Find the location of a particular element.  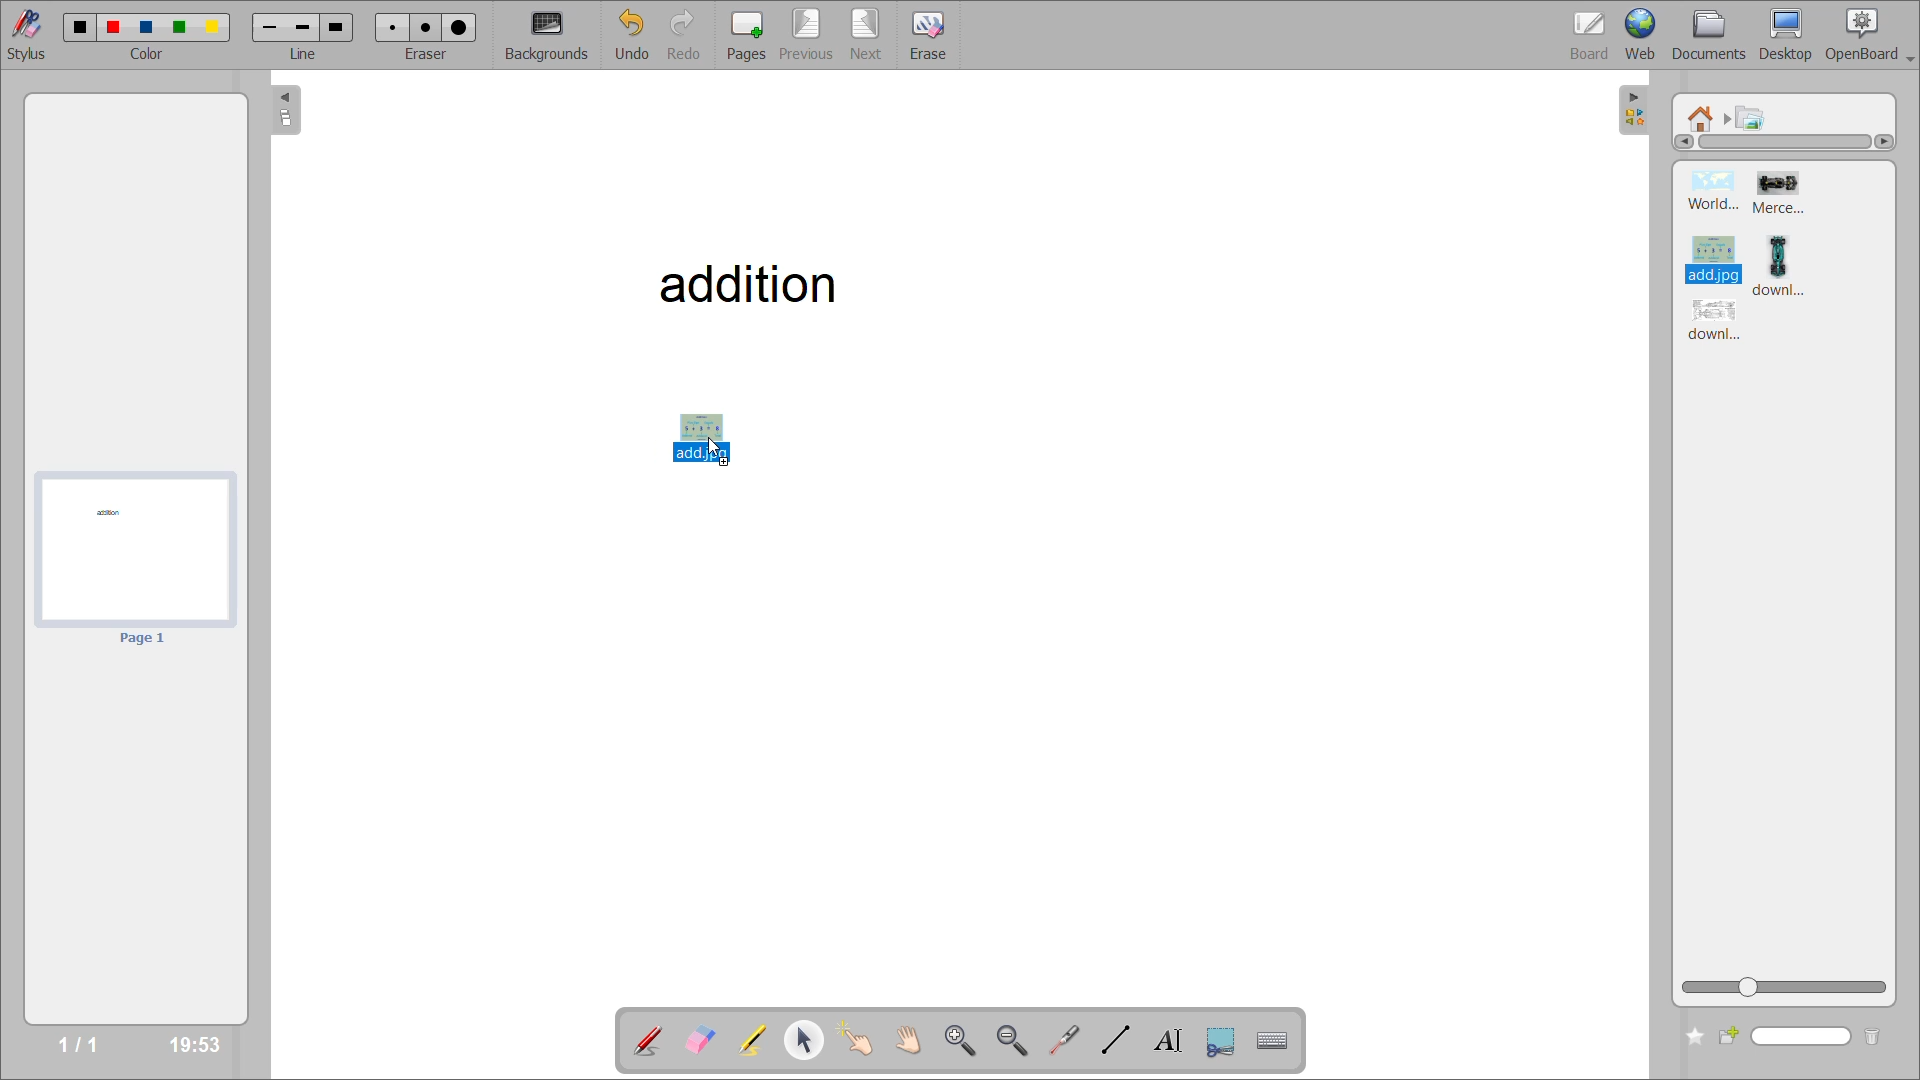

page 1 preview is located at coordinates (130, 548).